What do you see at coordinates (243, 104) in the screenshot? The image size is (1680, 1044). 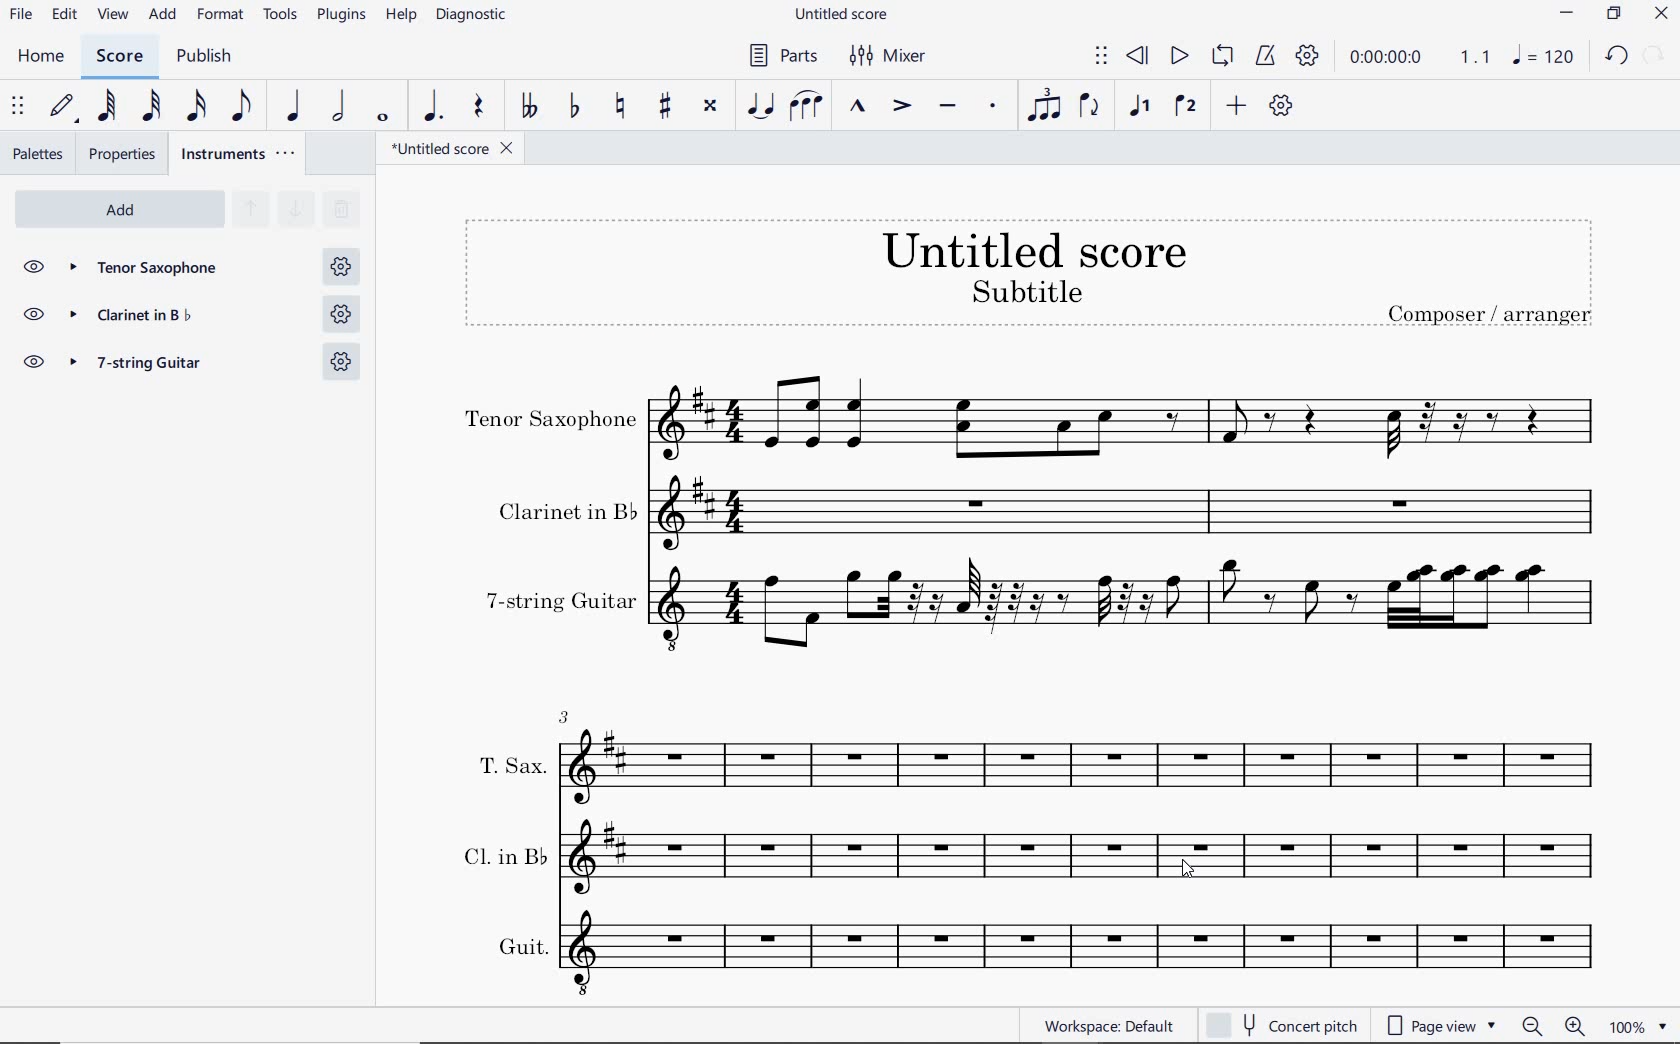 I see `EIGHTH NOTE` at bounding box center [243, 104].